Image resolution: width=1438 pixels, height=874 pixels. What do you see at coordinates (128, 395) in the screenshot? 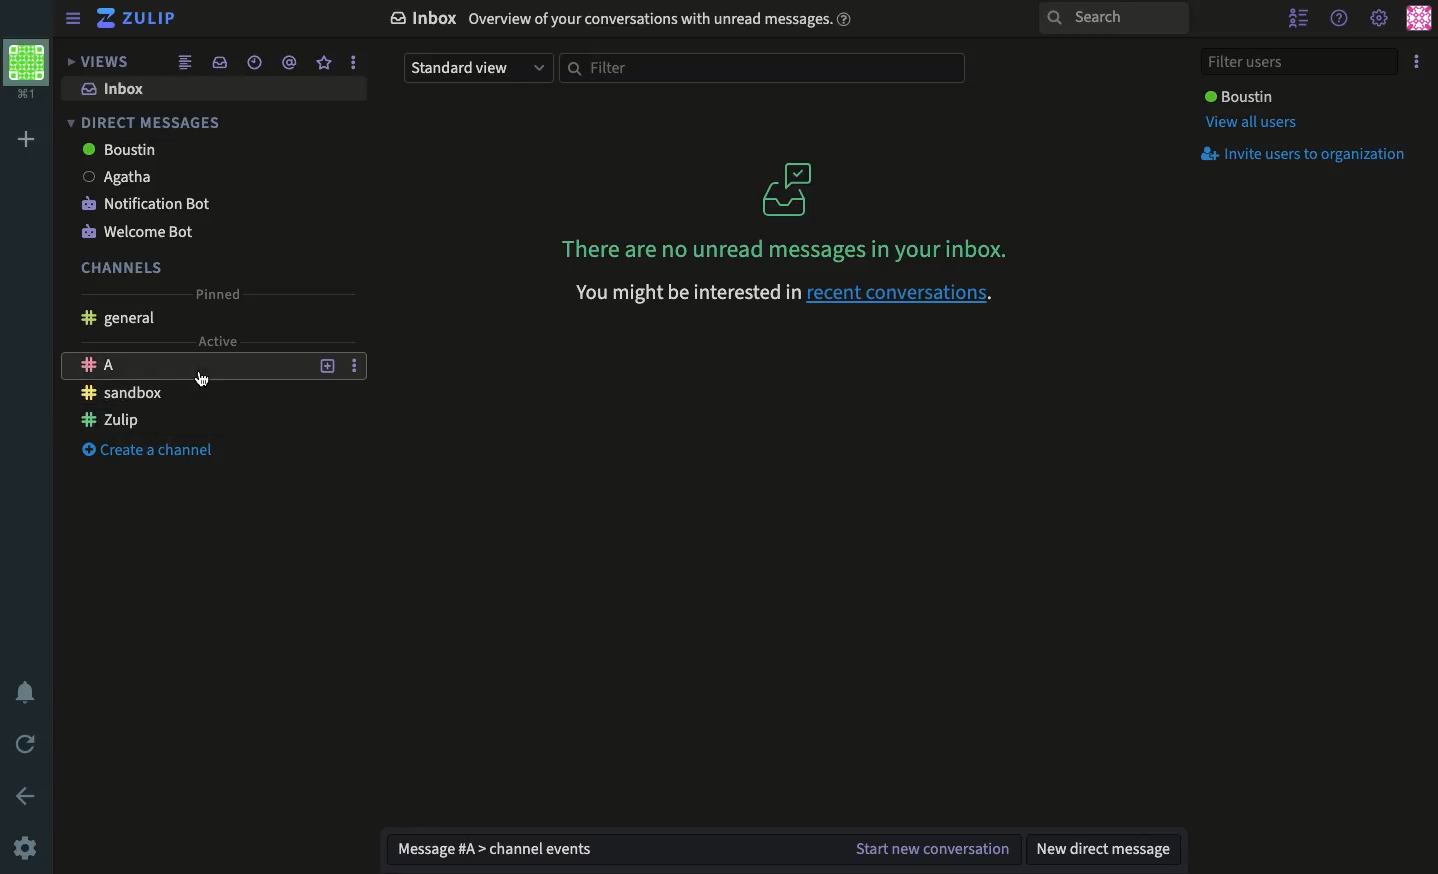
I see `Sandbox` at bounding box center [128, 395].